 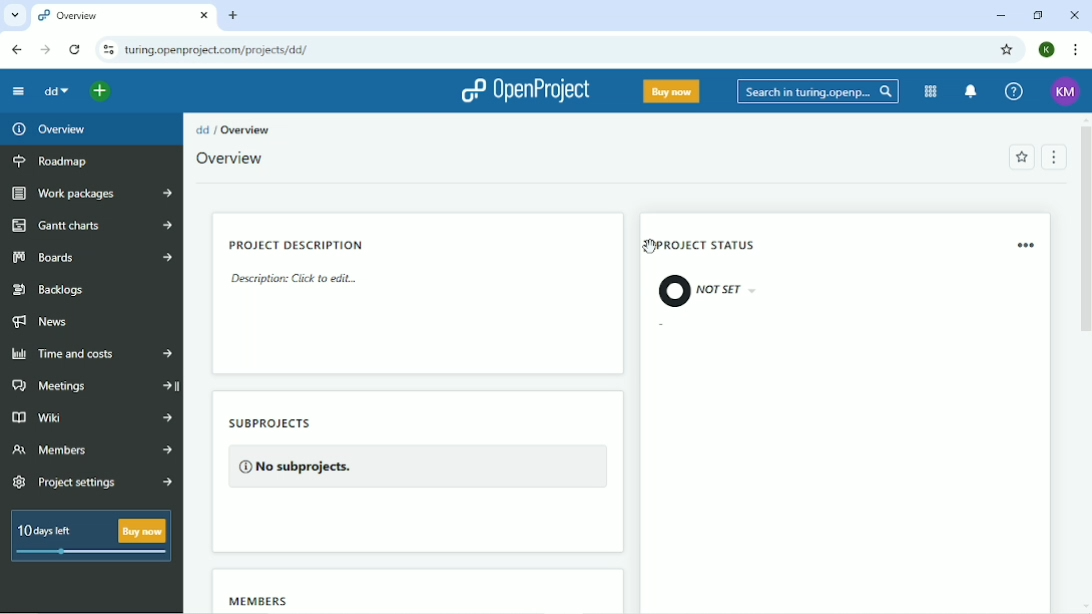 What do you see at coordinates (248, 130) in the screenshot?
I see `Overview` at bounding box center [248, 130].